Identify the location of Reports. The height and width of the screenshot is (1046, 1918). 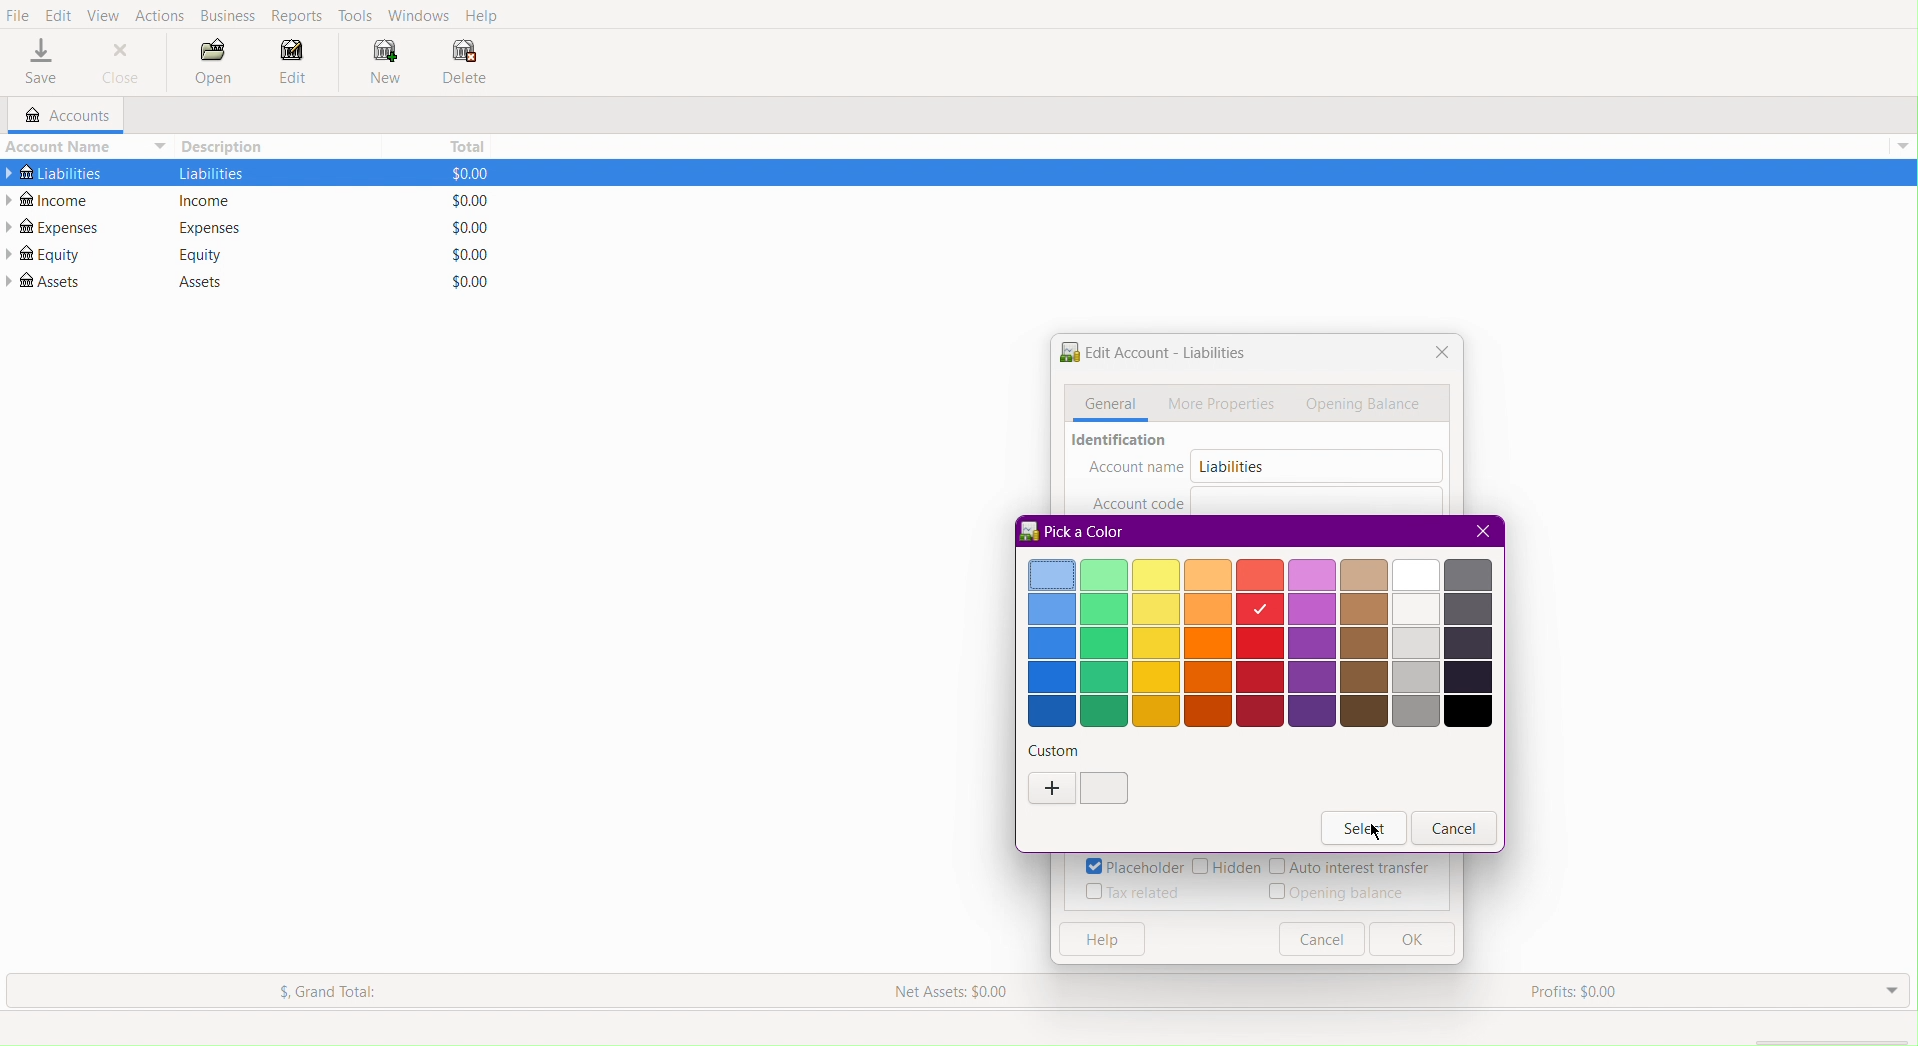
(300, 16).